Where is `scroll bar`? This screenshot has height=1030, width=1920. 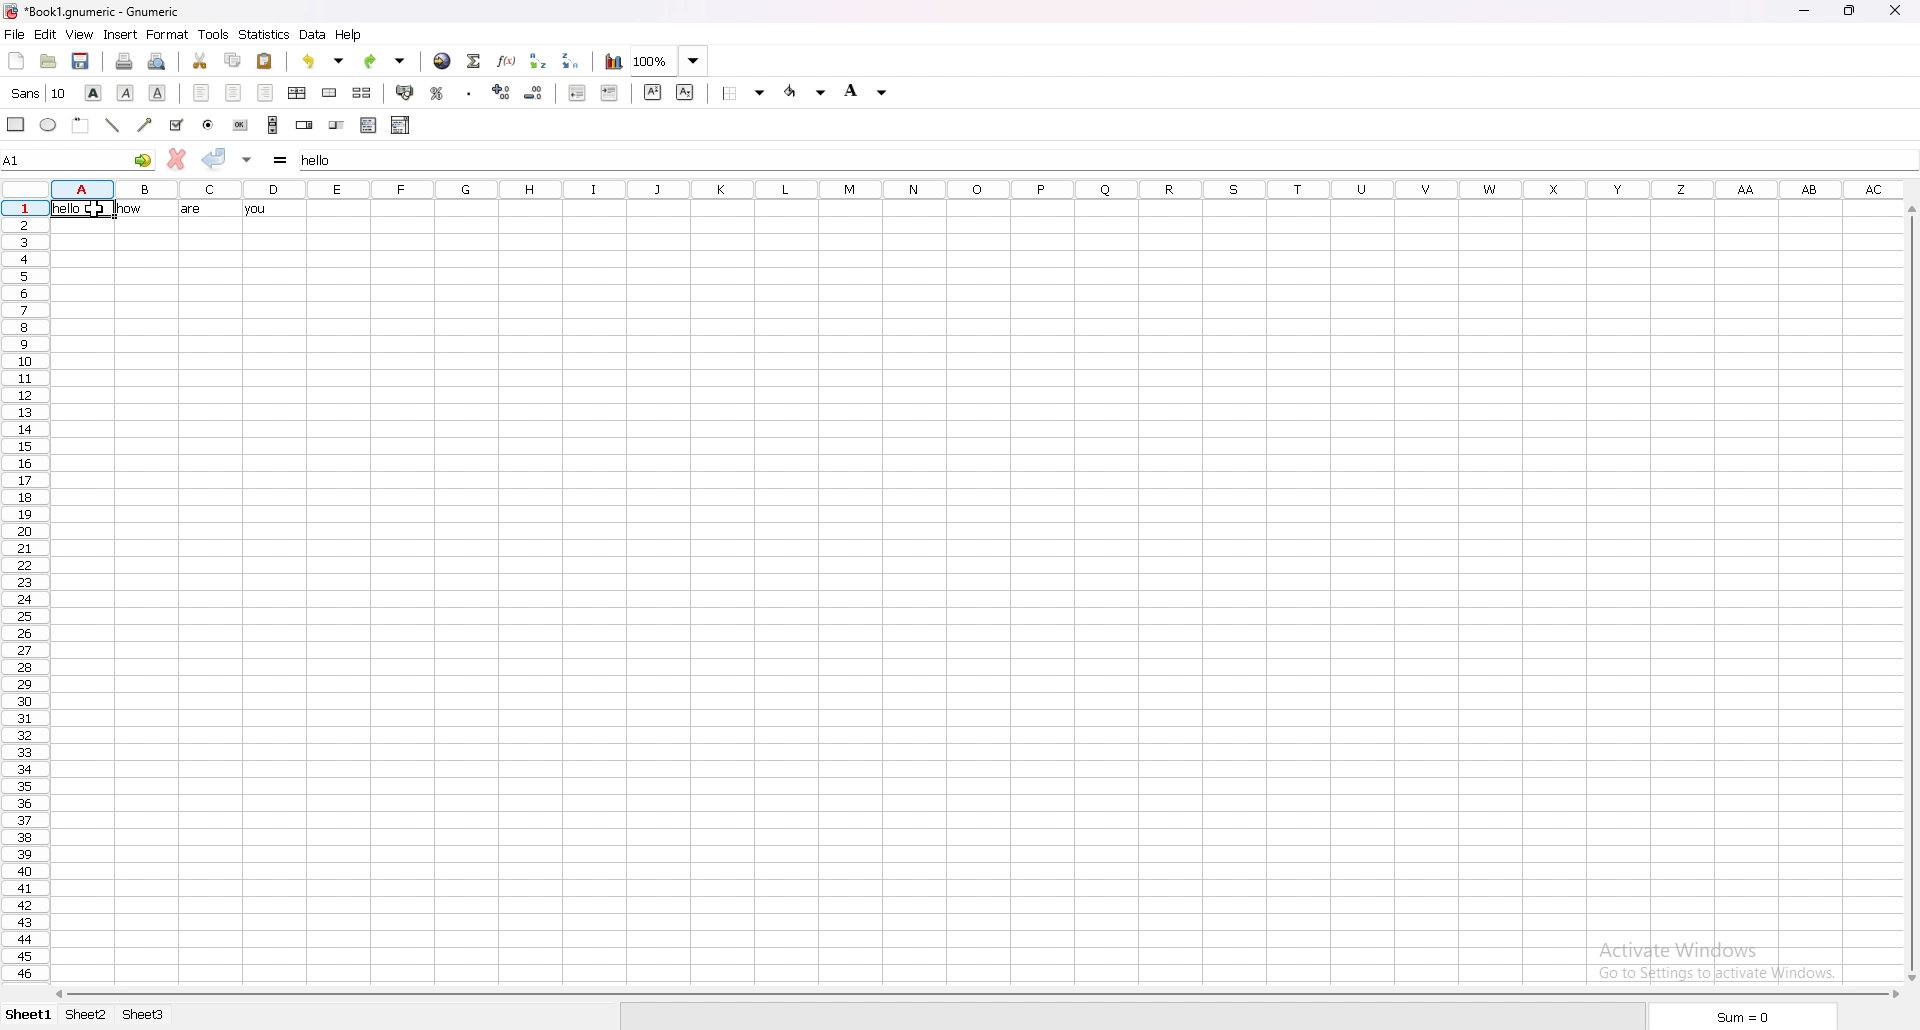
scroll bar is located at coordinates (273, 125).